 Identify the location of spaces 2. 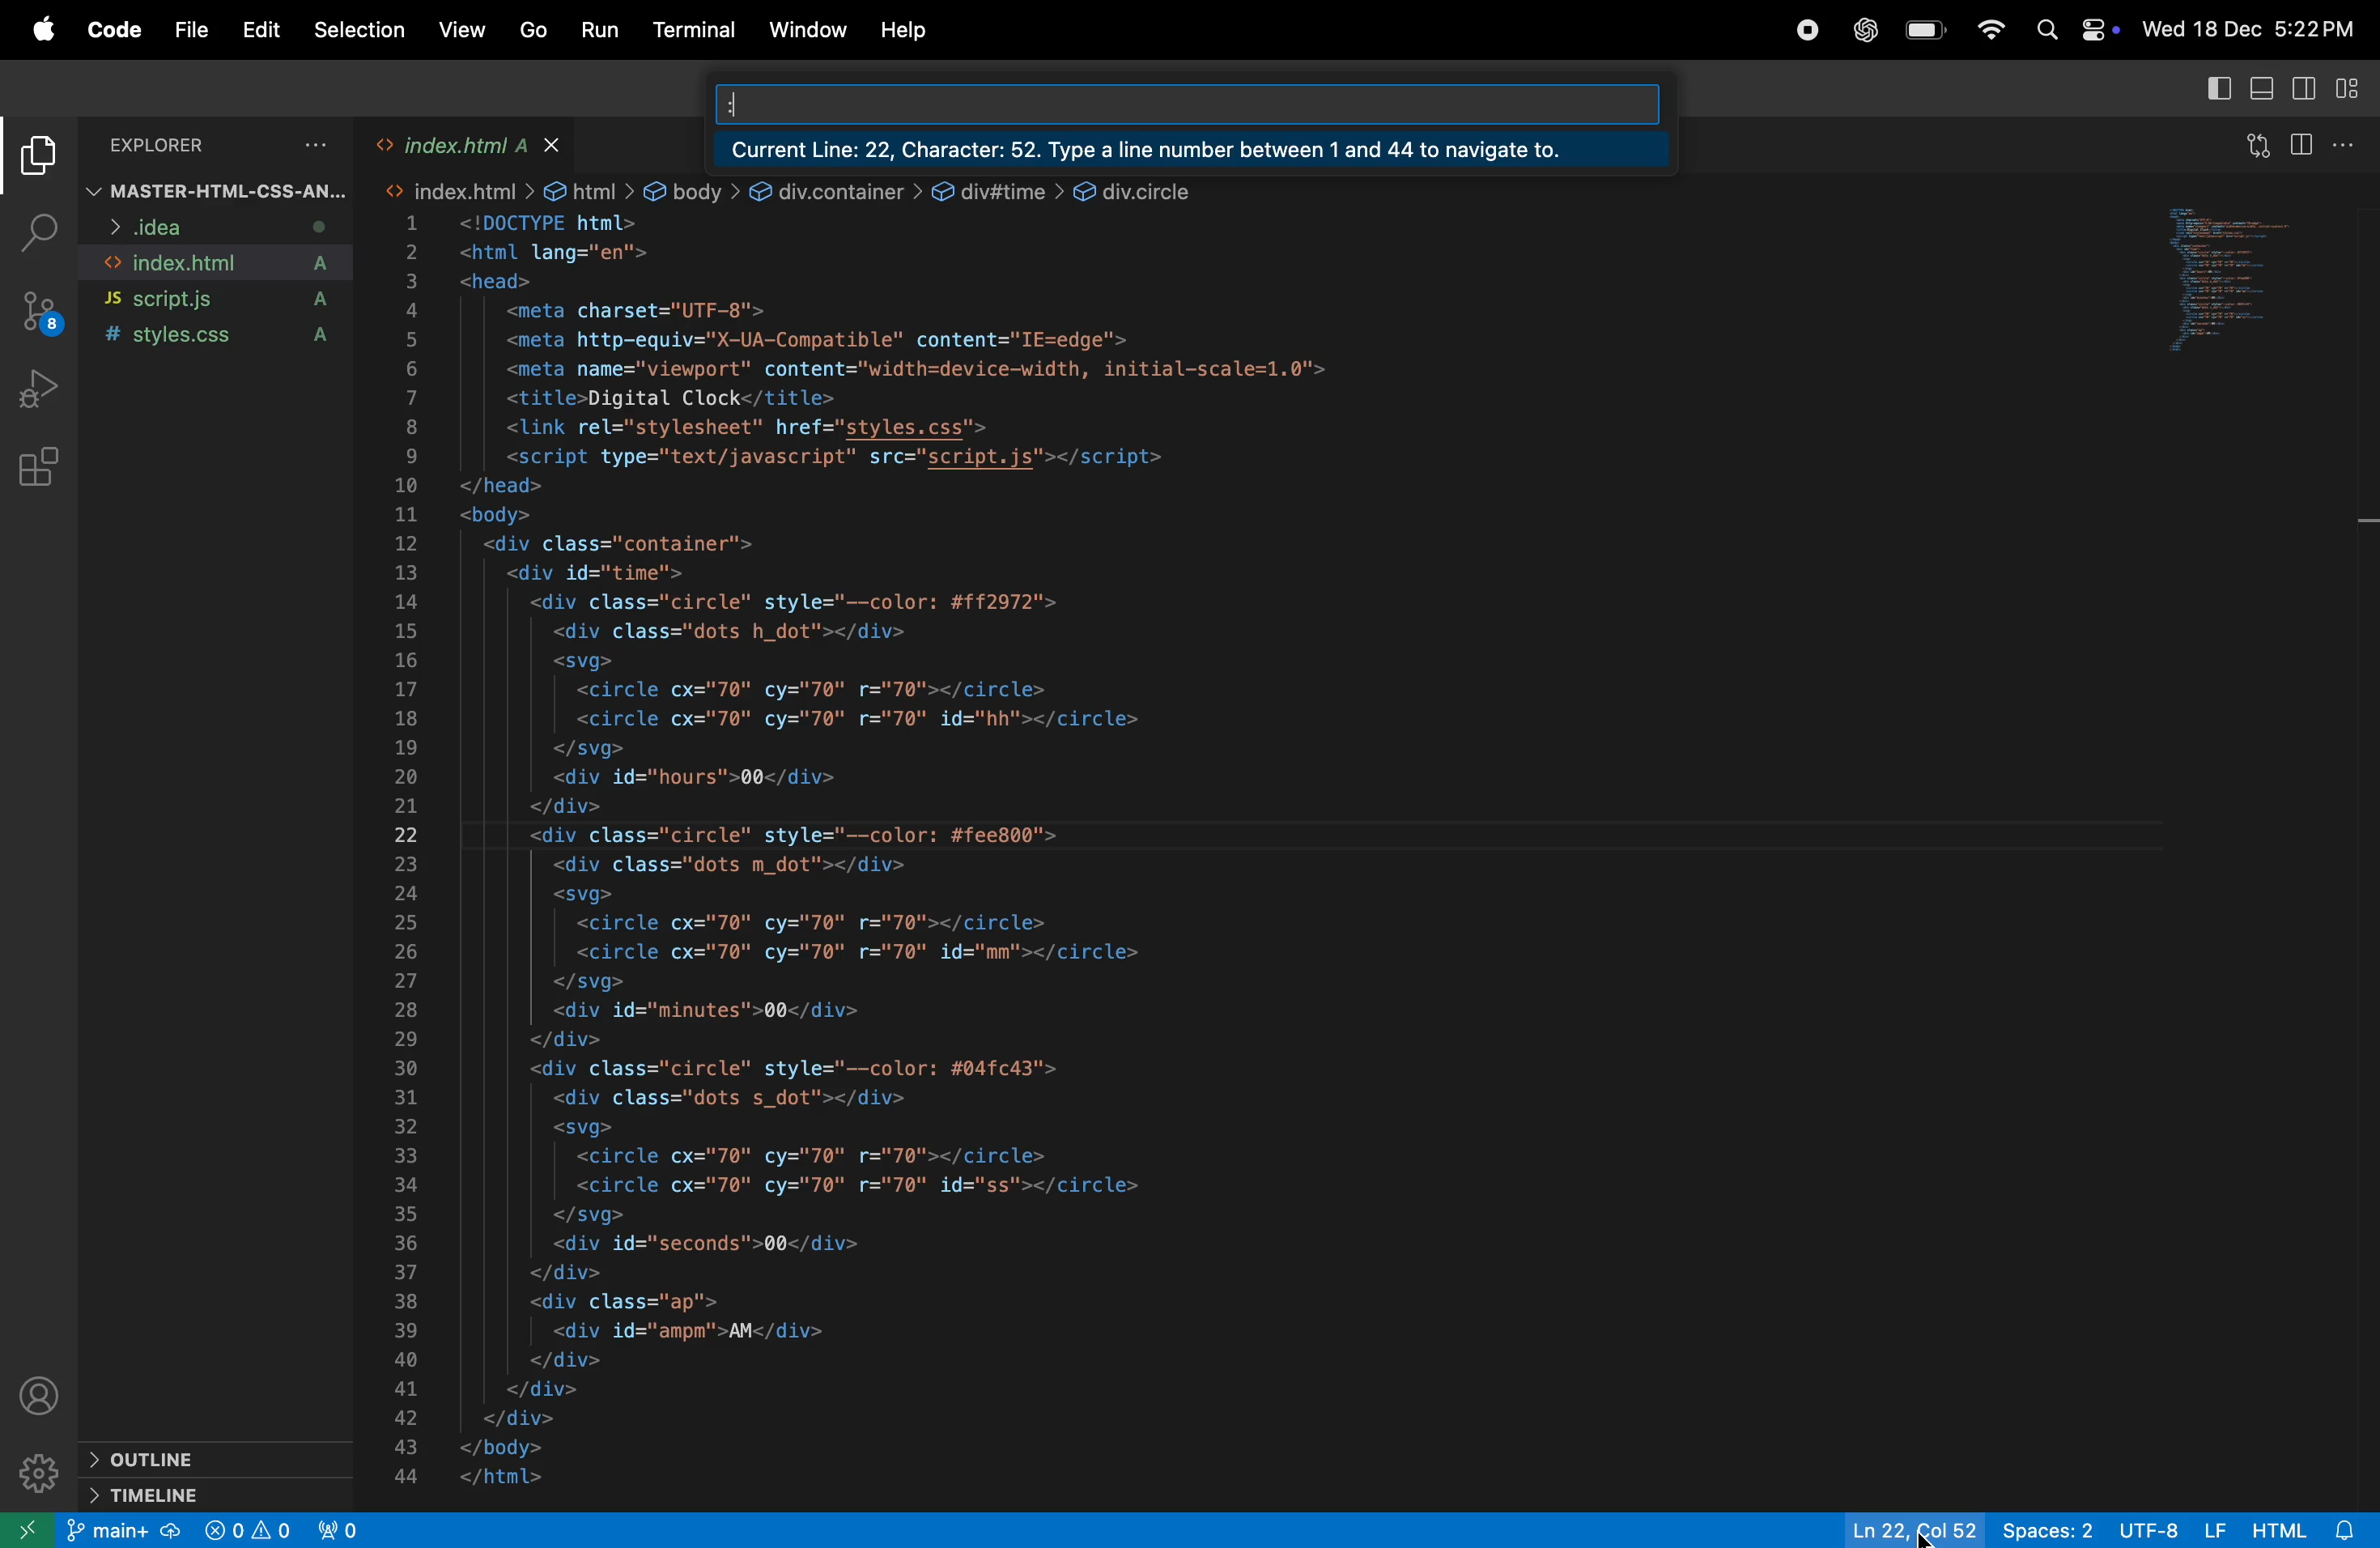
(2044, 1530).